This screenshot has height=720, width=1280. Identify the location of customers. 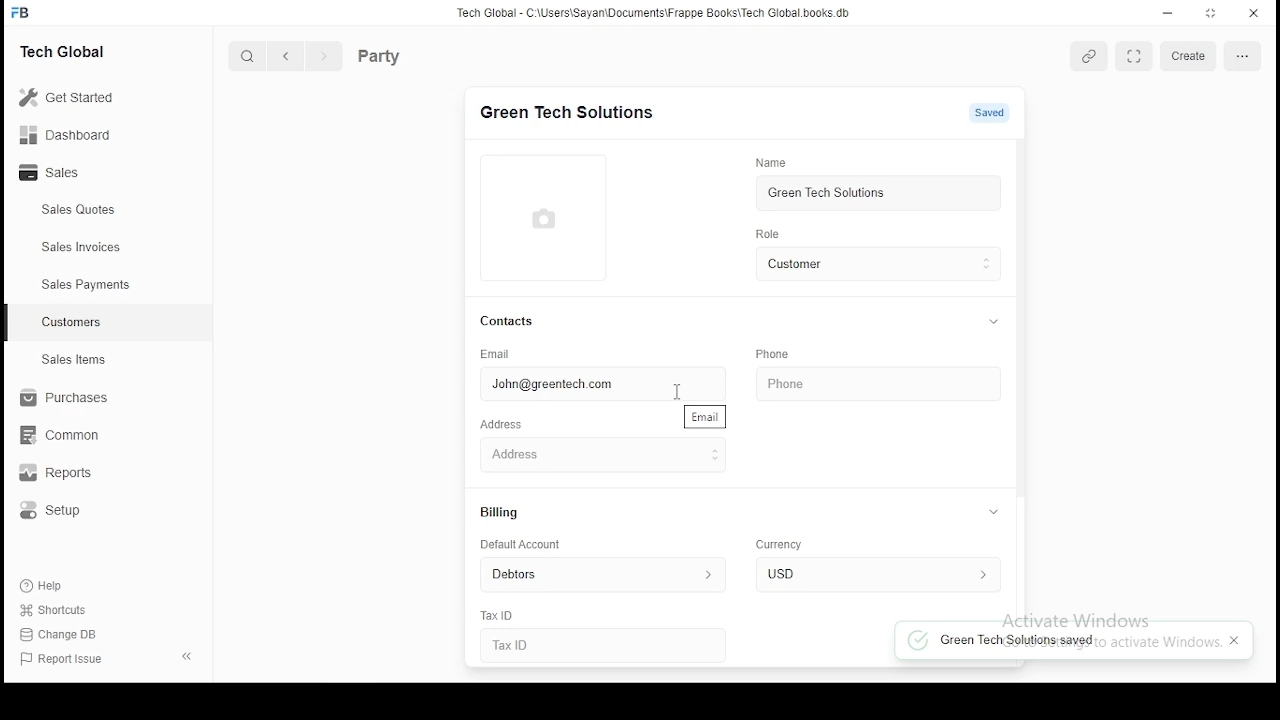
(72, 323).